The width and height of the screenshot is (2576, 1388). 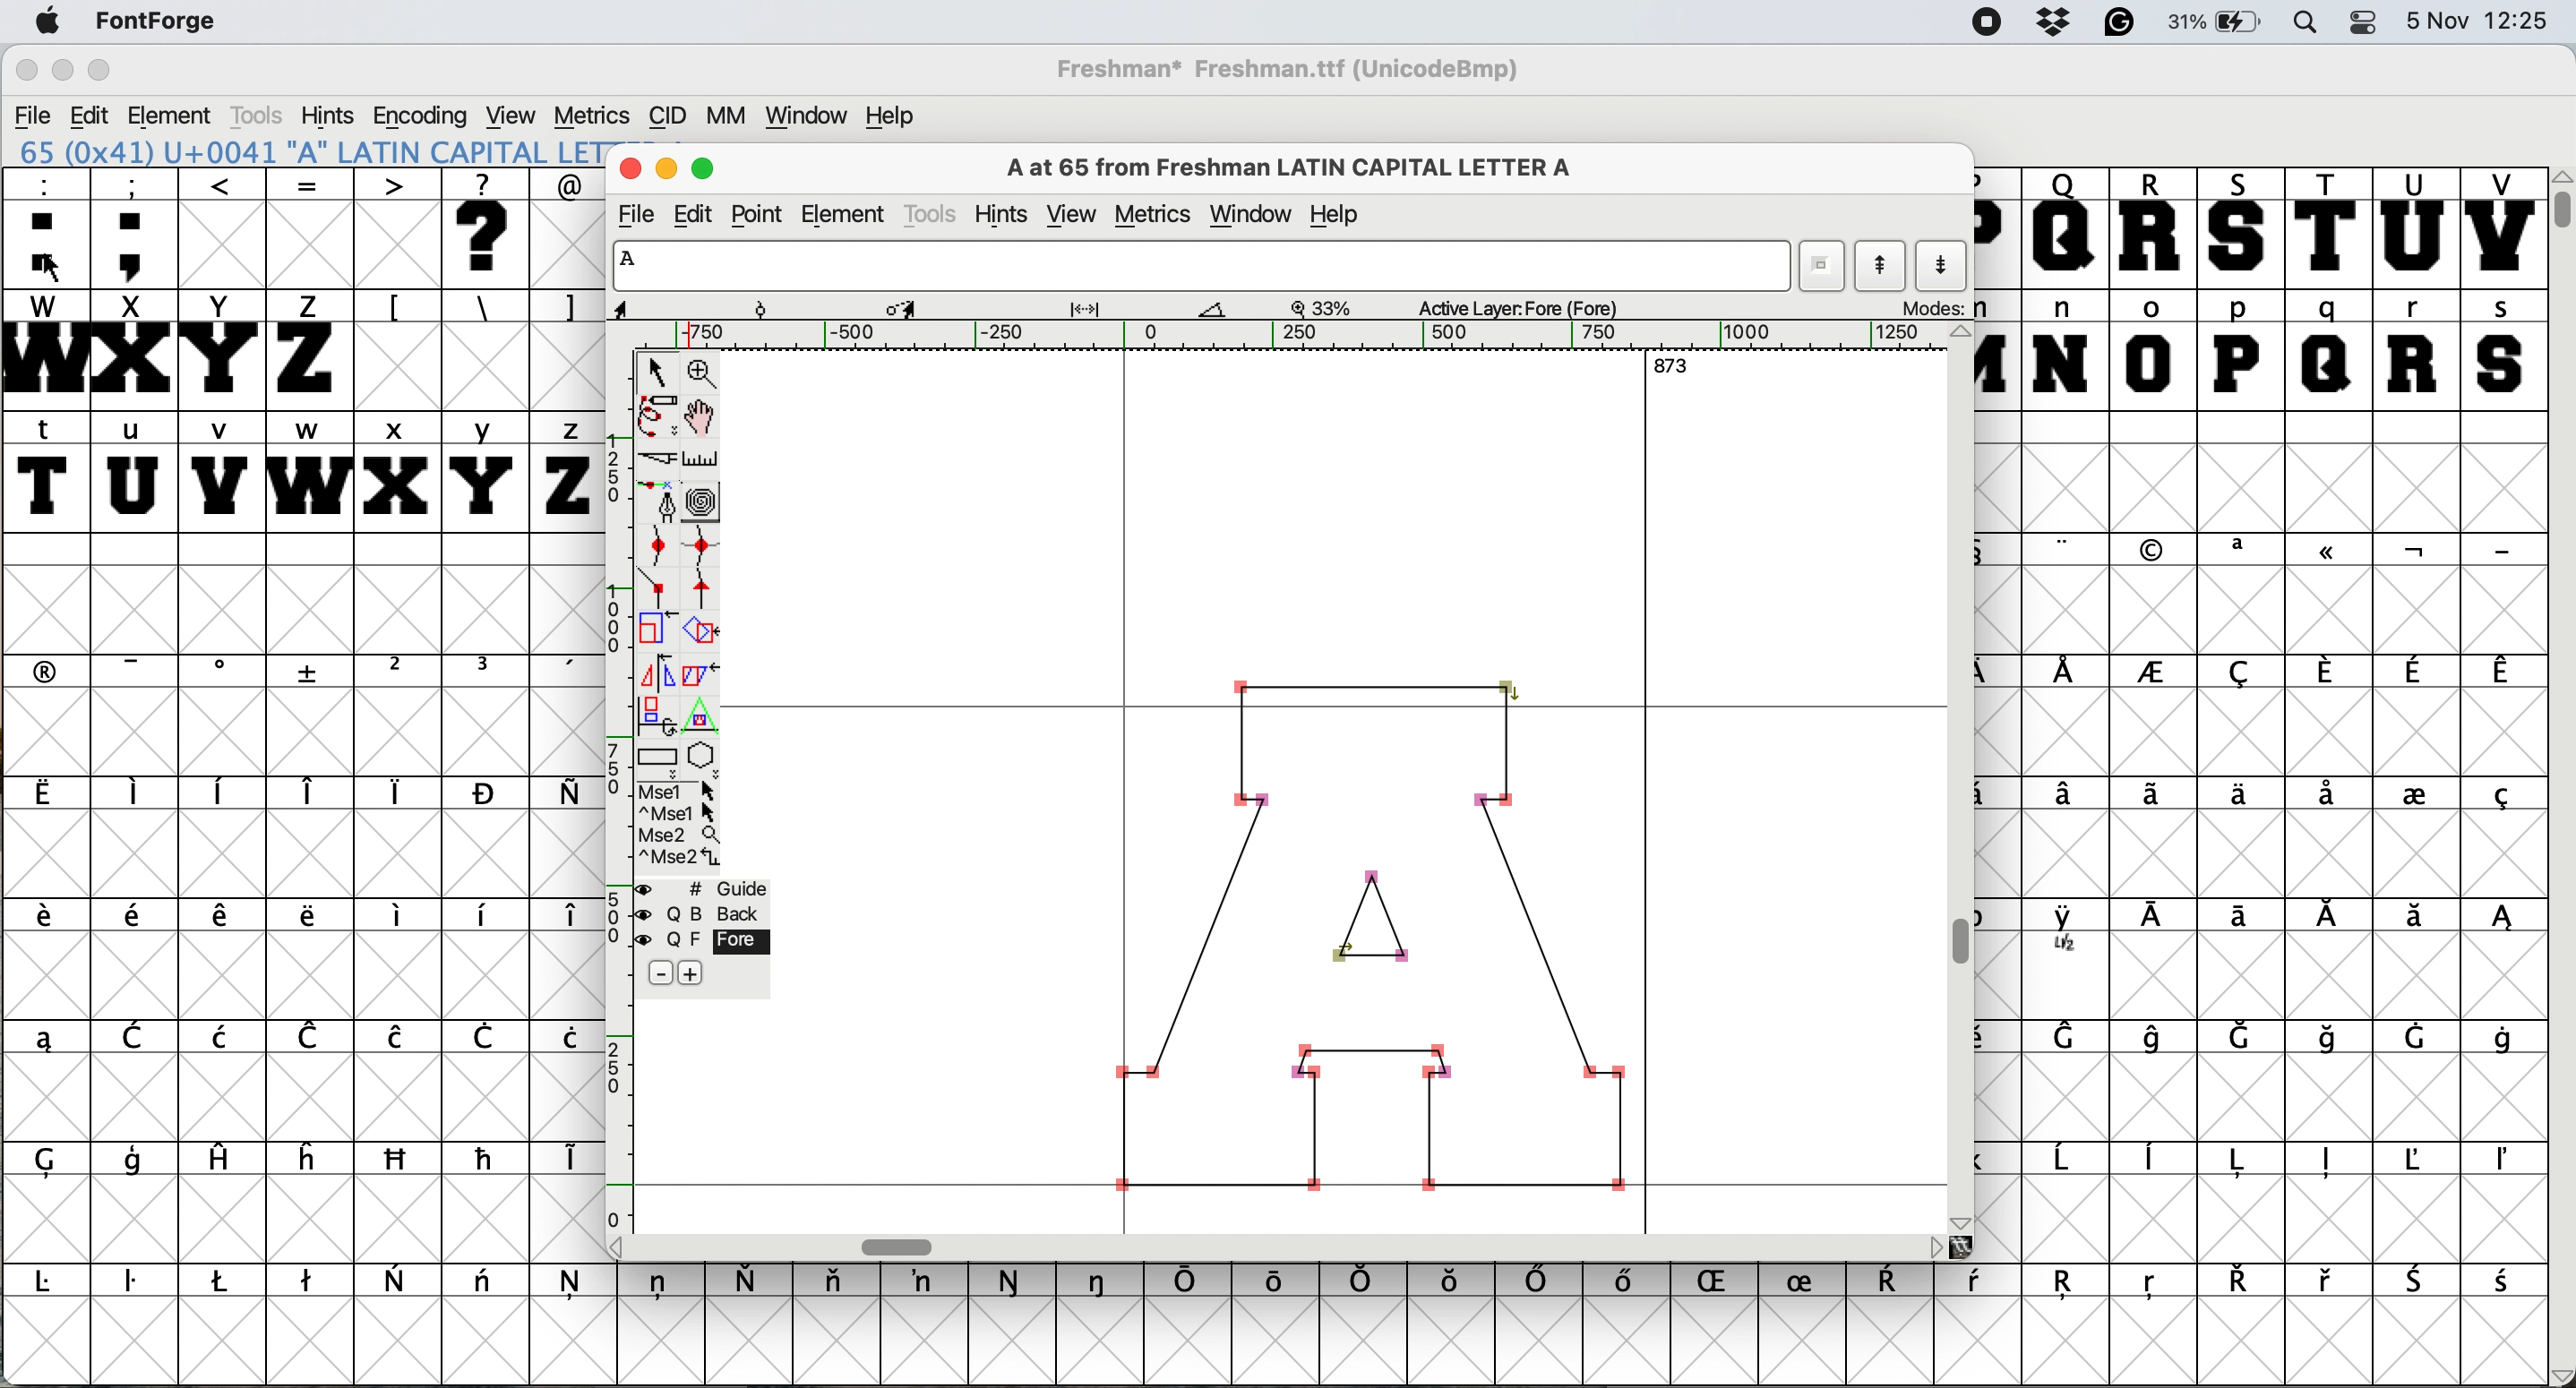 I want to click on T, so click(x=2325, y=226).